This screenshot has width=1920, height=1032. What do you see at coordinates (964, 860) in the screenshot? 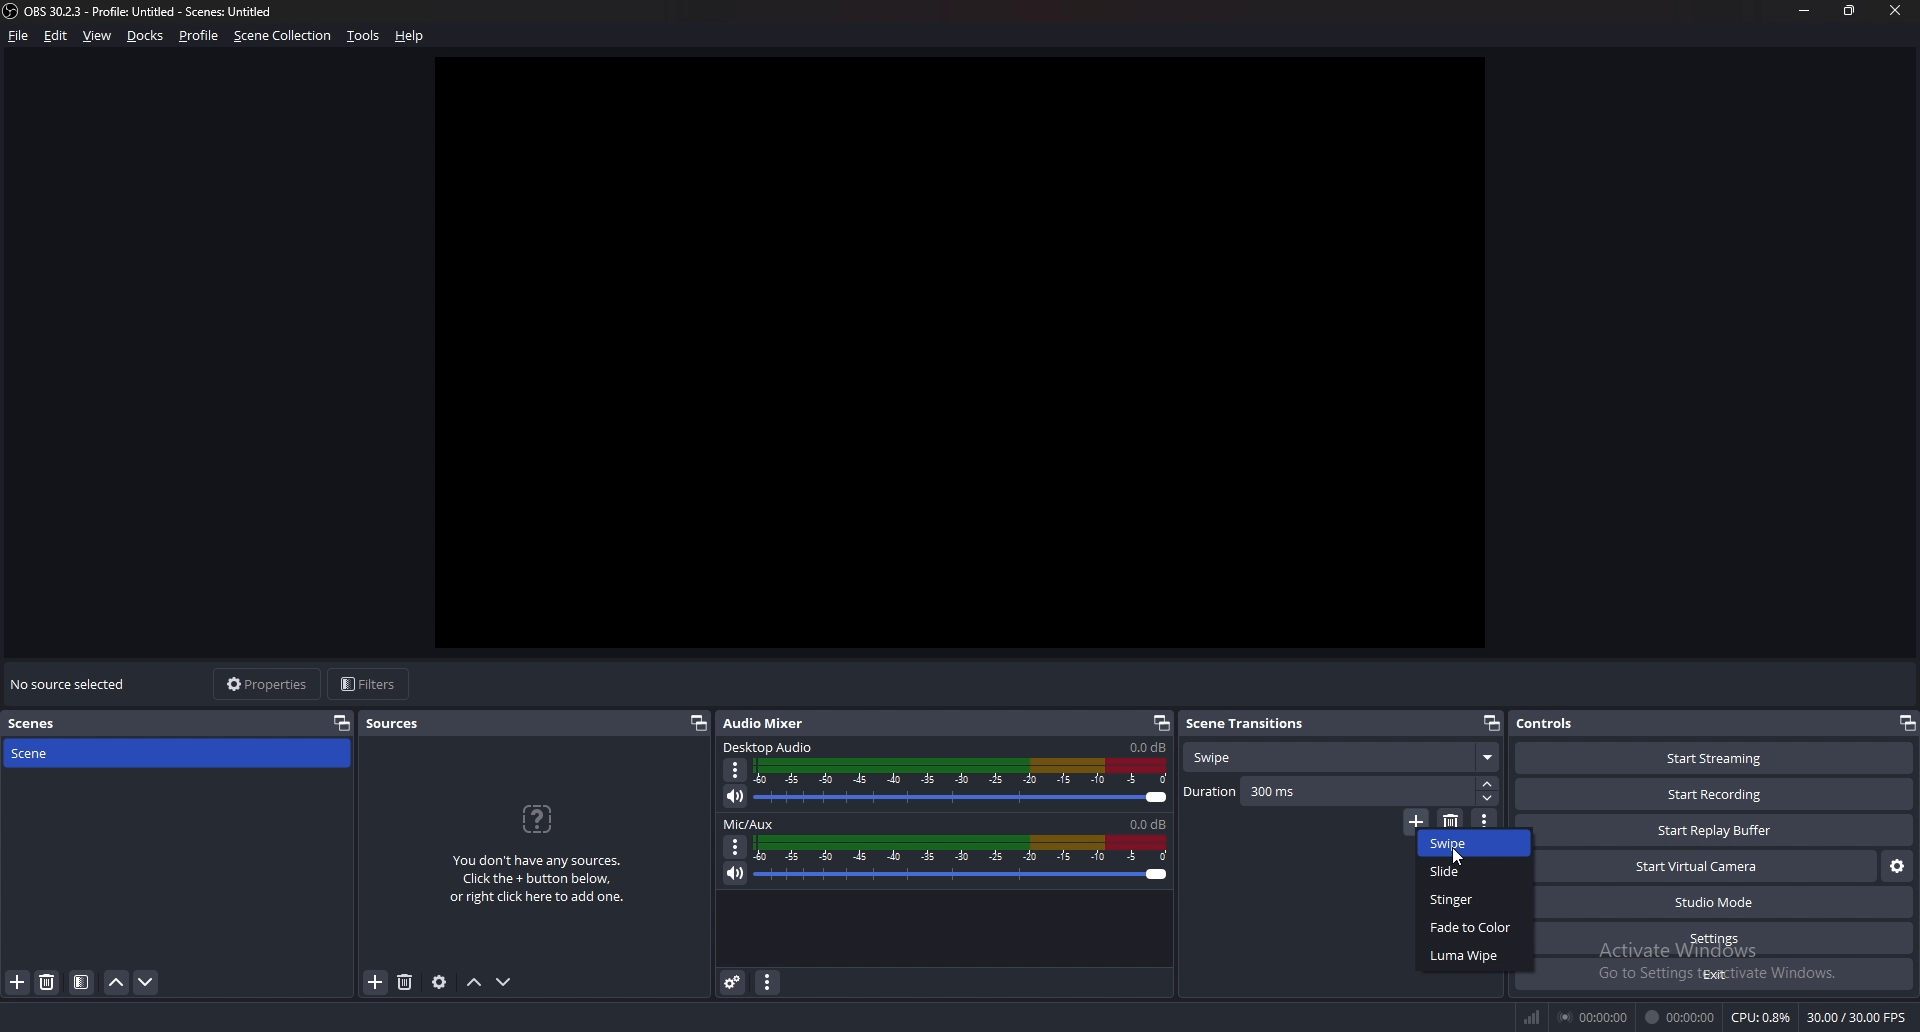
I see `volume adjust` at bounding box center [964, 860].